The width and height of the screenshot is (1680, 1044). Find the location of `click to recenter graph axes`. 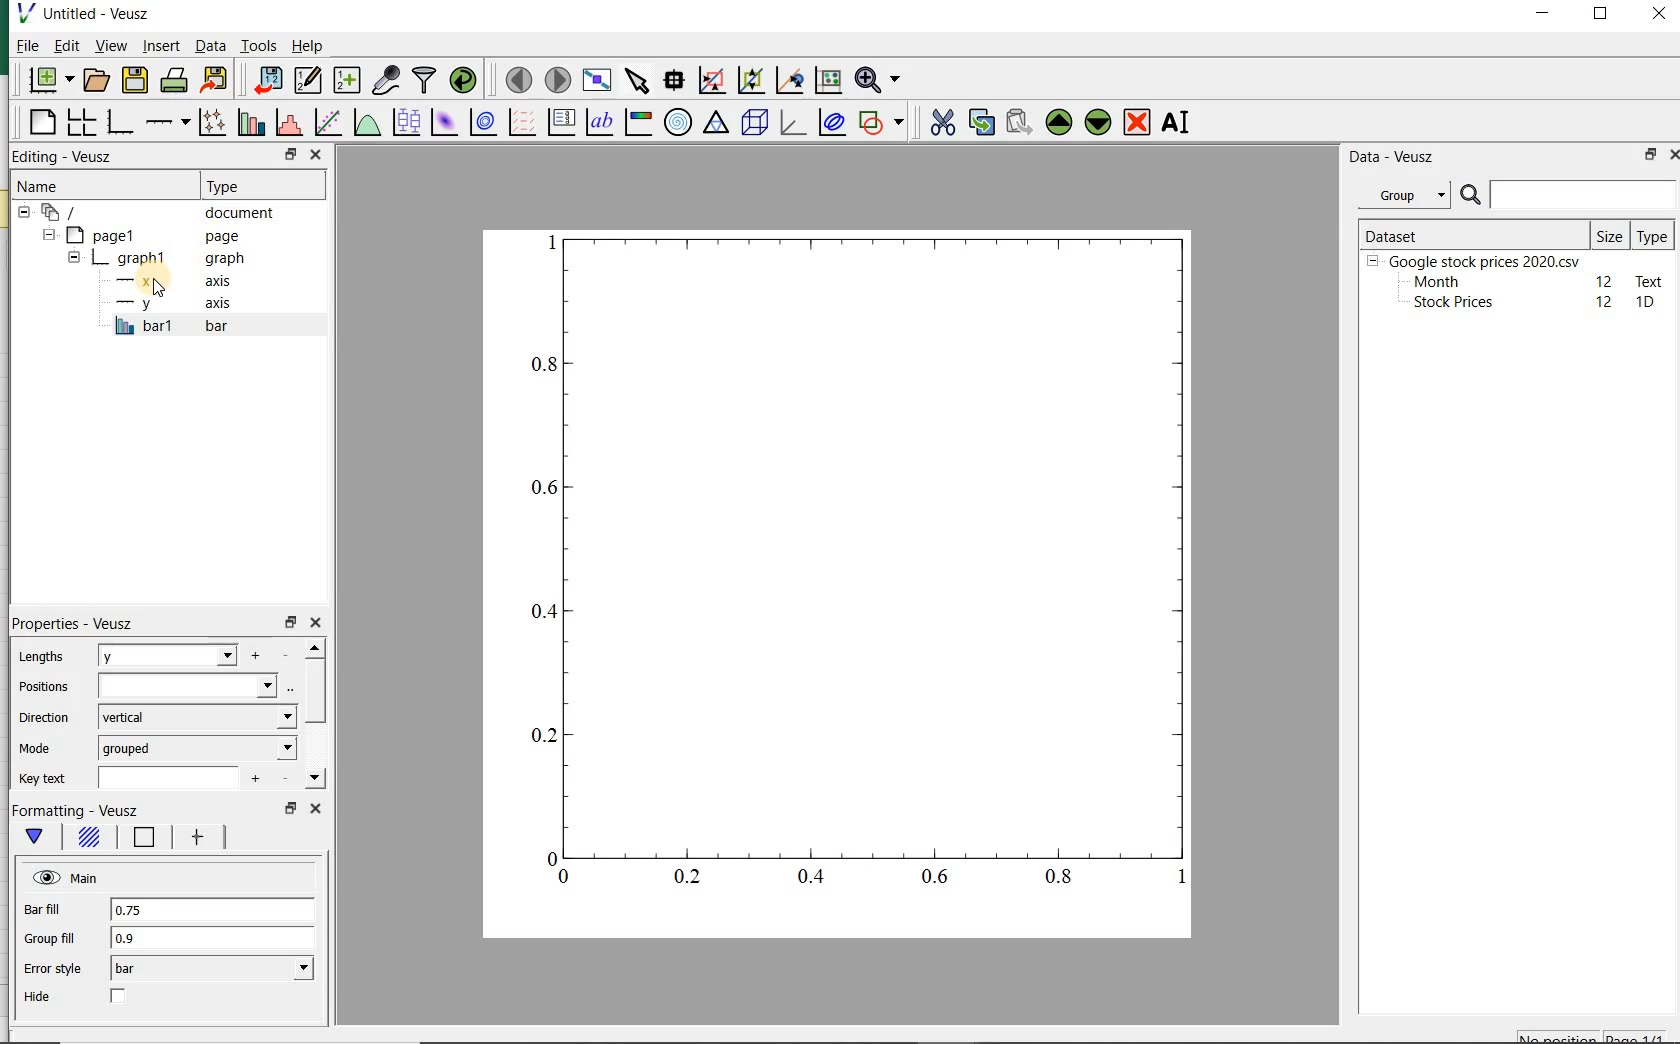

click to recenter graph axes is located at coordinates (787, 81).